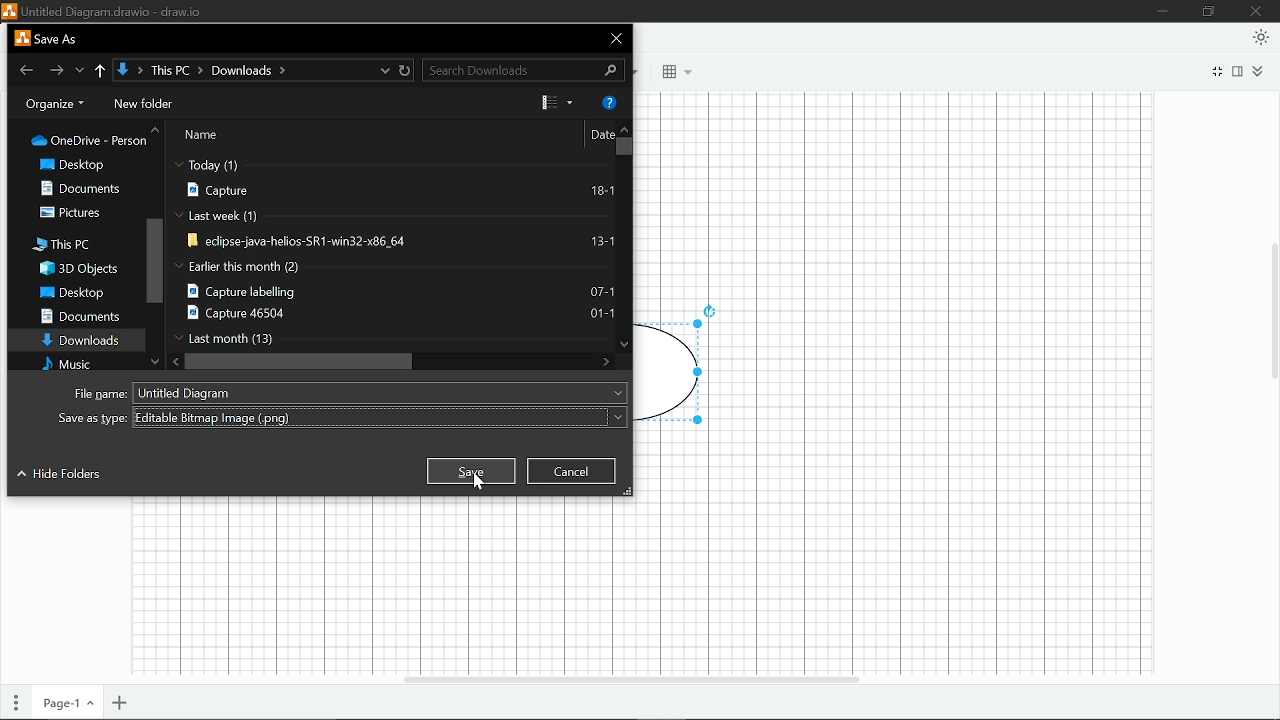  Describe the element at coordinates (16, 699) in the screenshot. I see `Pages` at that location.